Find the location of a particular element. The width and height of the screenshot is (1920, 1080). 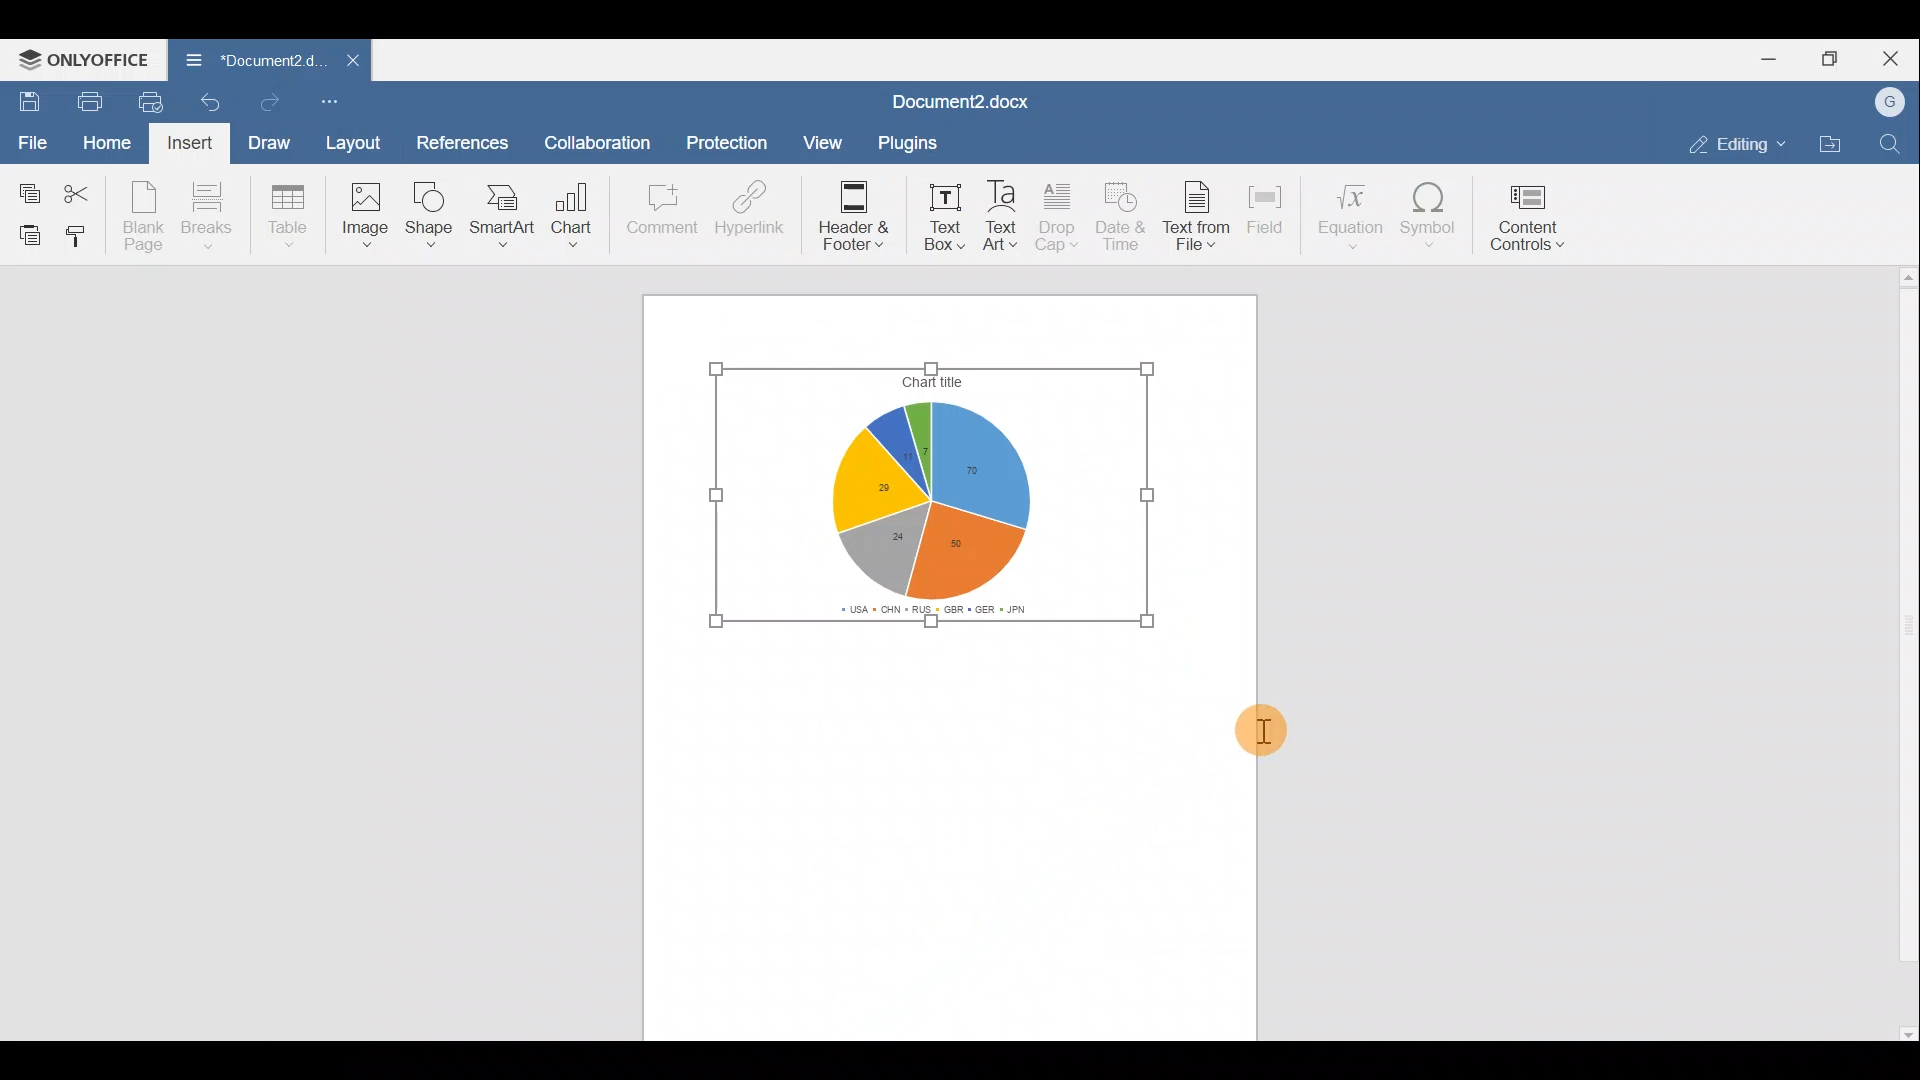

File is located at coordinates (30, 141).